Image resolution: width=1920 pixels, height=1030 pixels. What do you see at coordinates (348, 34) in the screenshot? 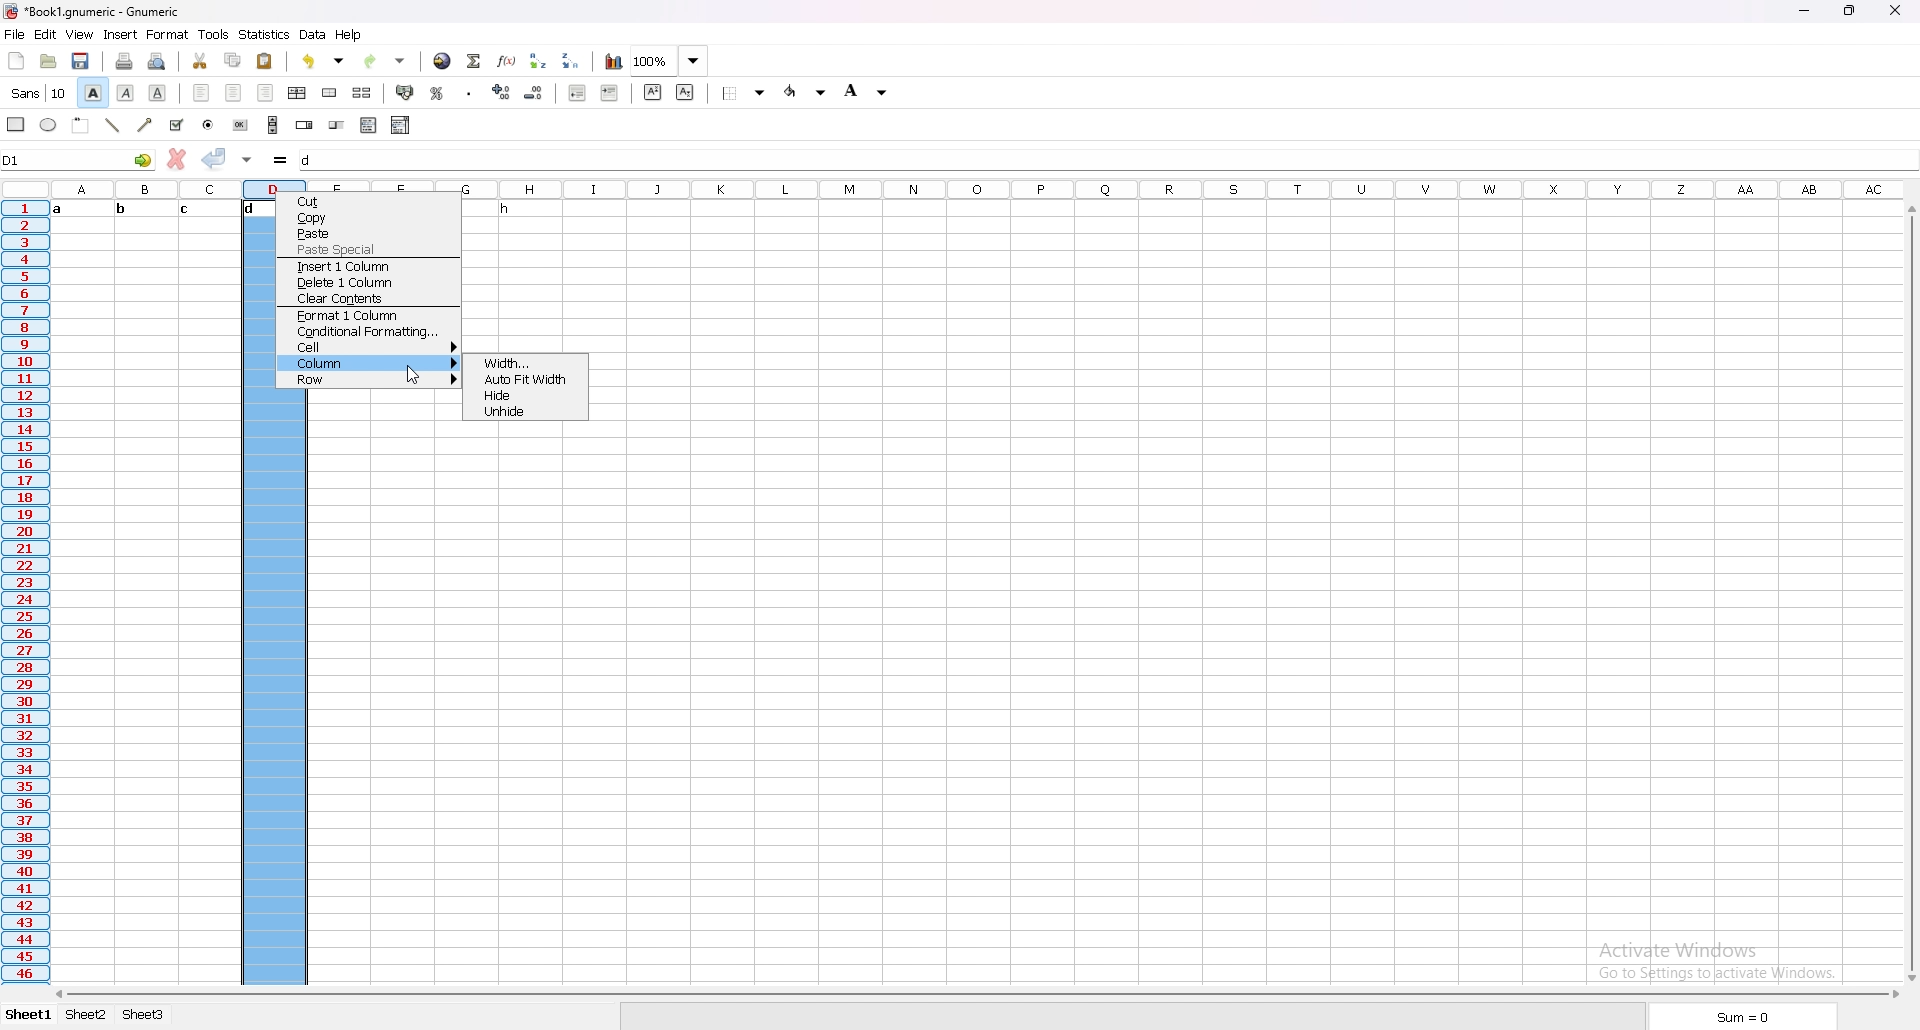
I see `help` at bounding box center [348, 34].